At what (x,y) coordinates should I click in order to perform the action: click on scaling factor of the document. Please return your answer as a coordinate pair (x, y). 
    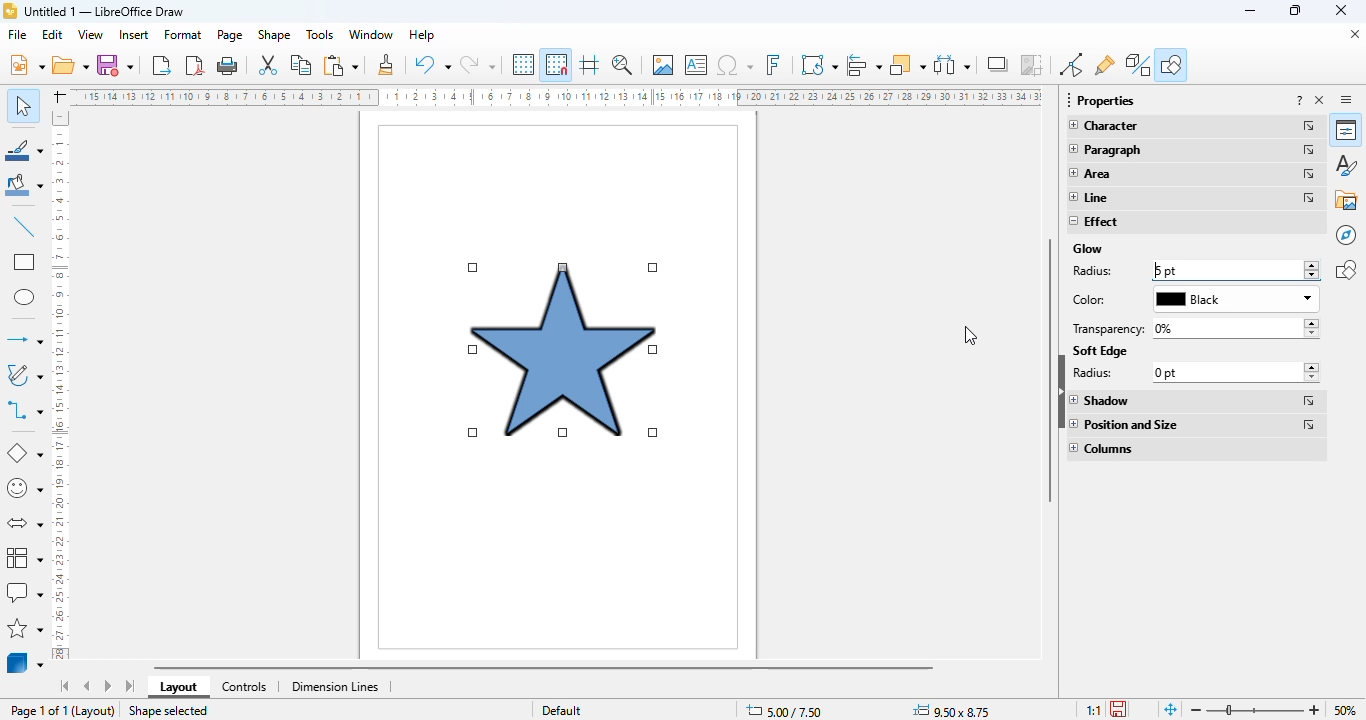
    Looking at the image, I should click on (1093, 709).